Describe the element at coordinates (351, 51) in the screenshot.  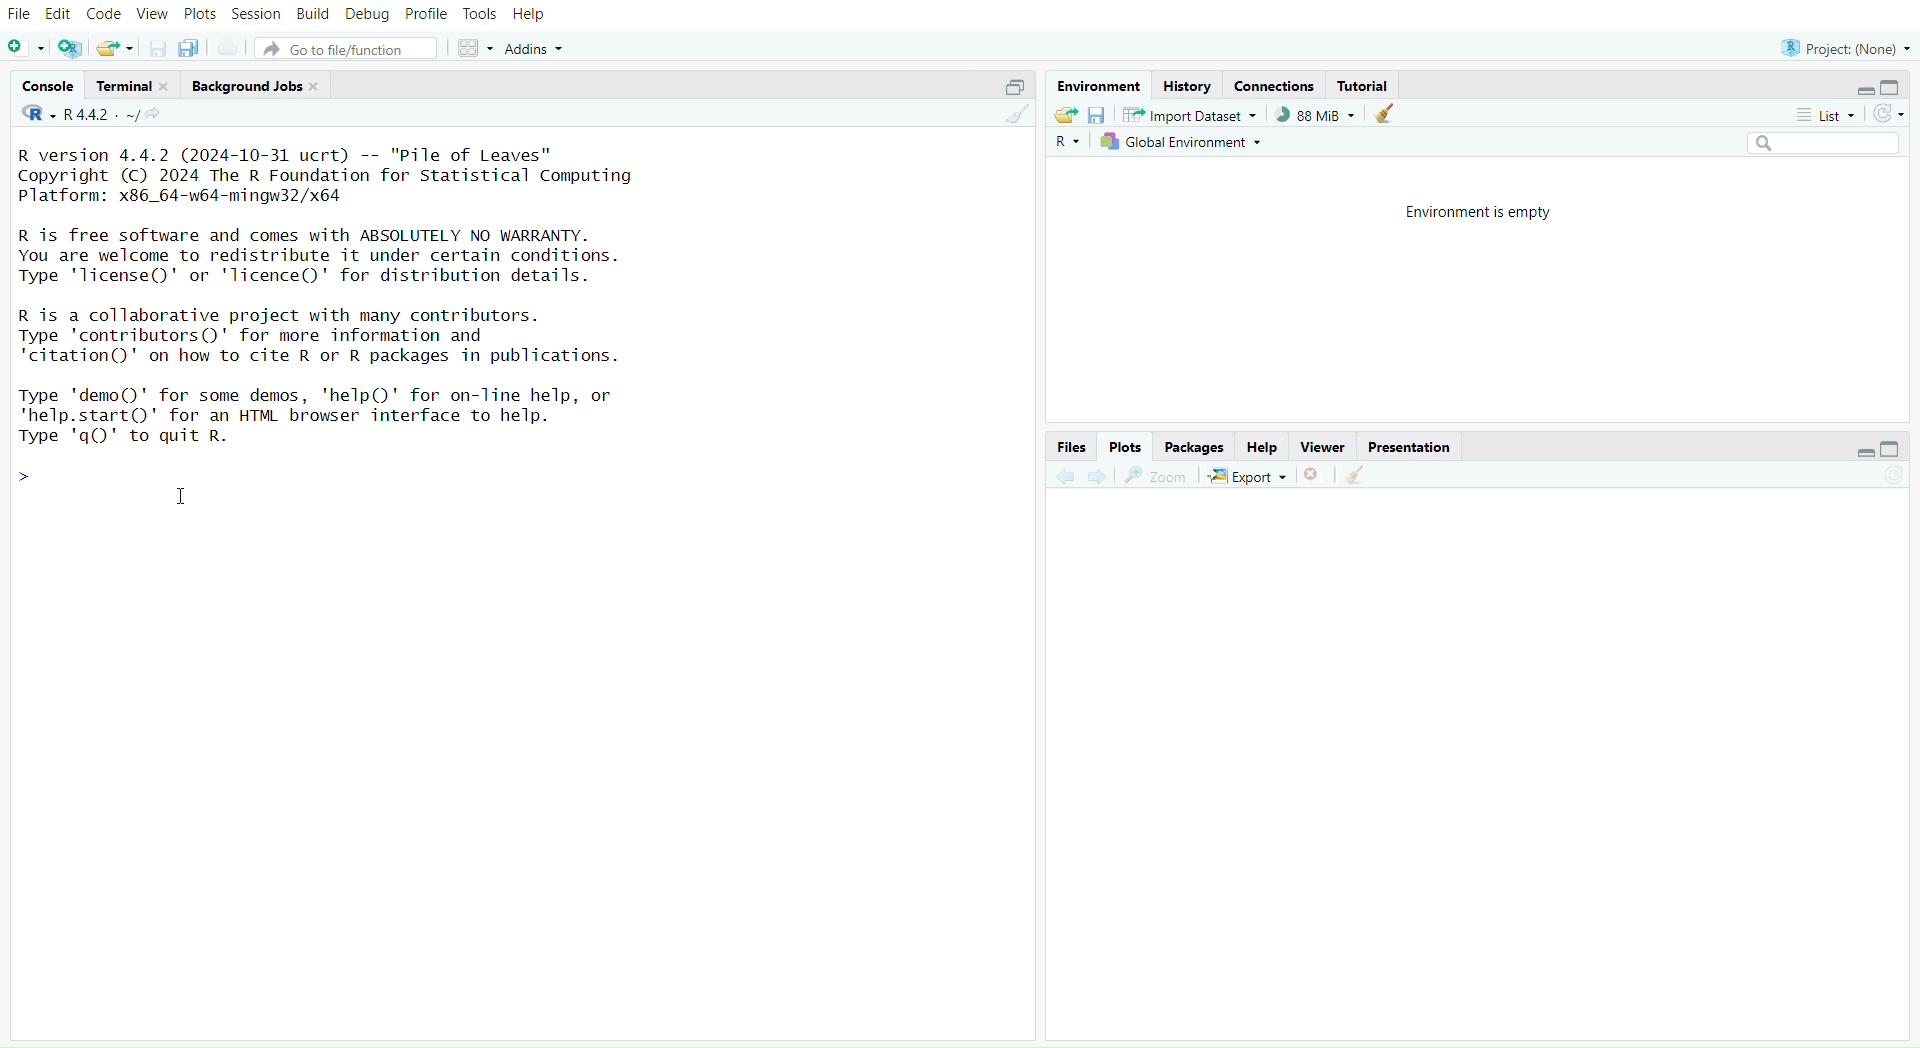
I see `go to file/function` at that location.